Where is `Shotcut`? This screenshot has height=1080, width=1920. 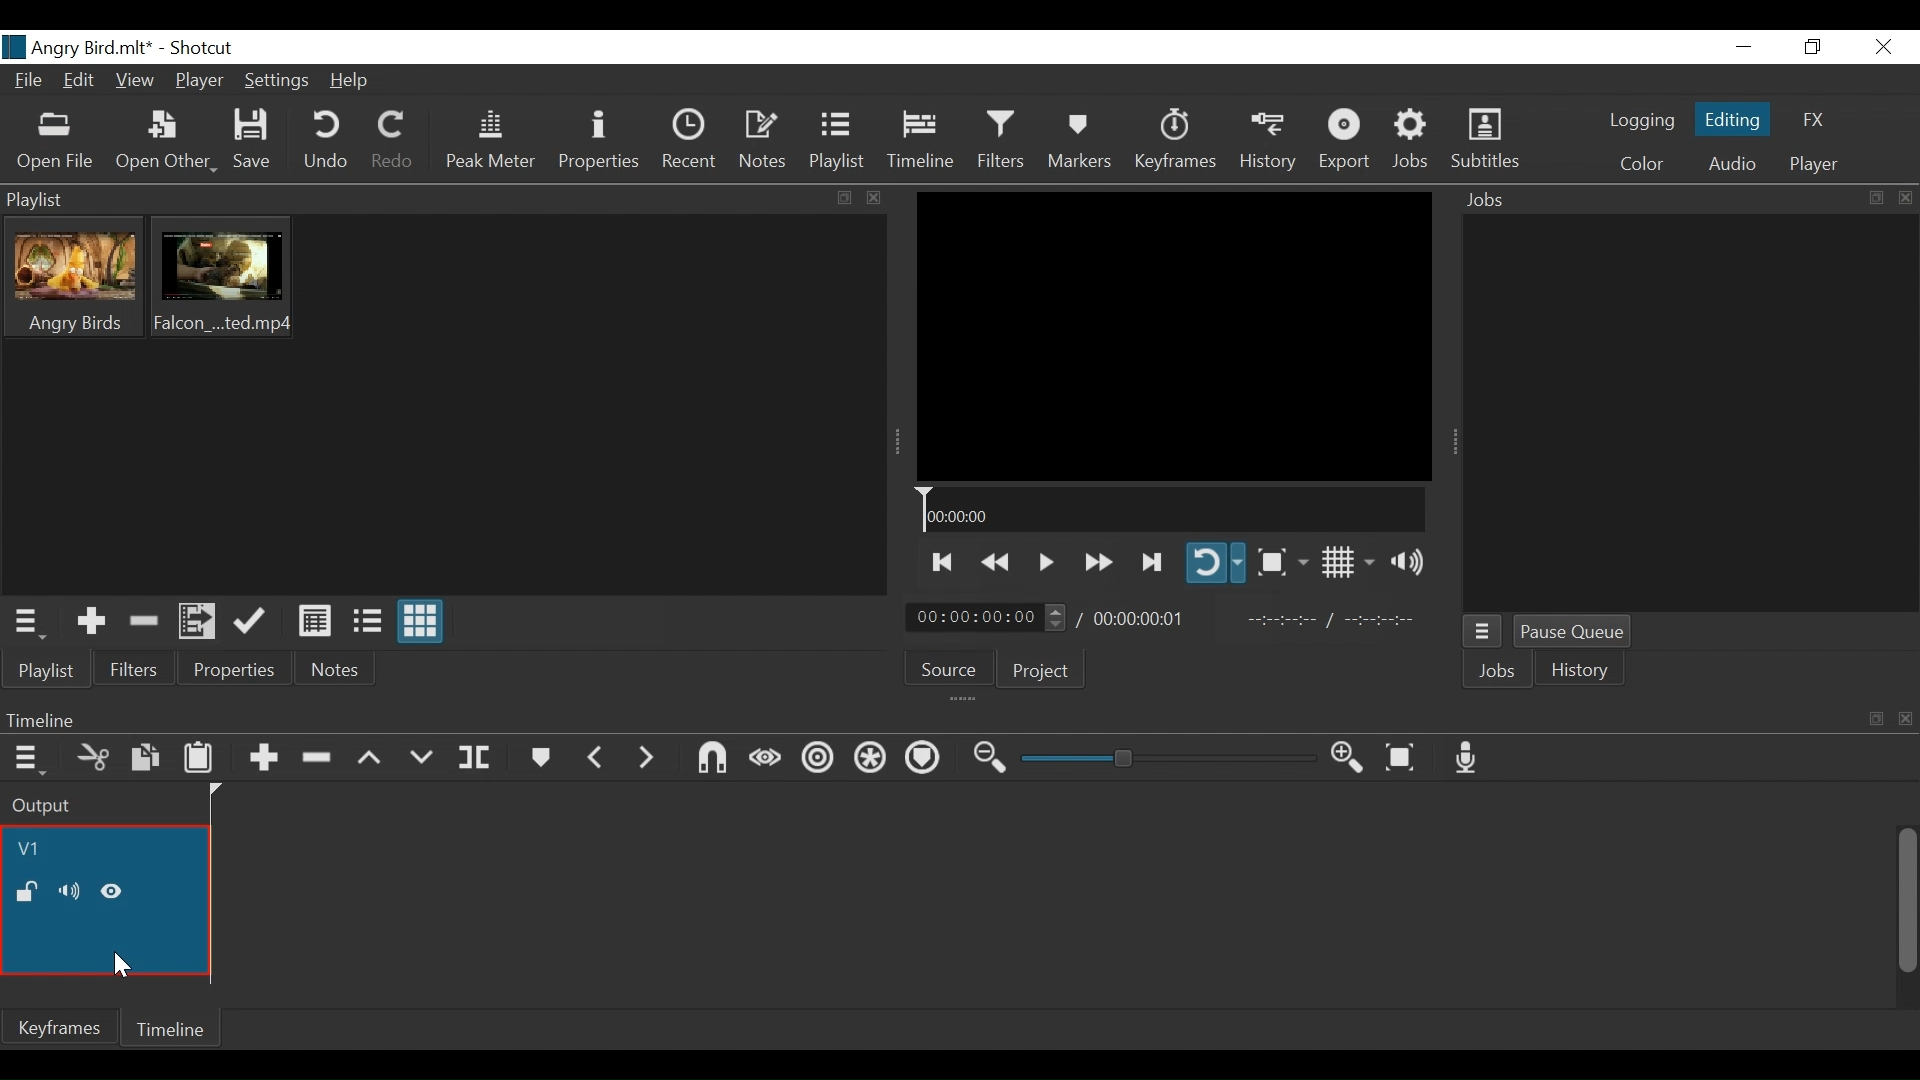 Shotcut is located at coordinates (203, 48).